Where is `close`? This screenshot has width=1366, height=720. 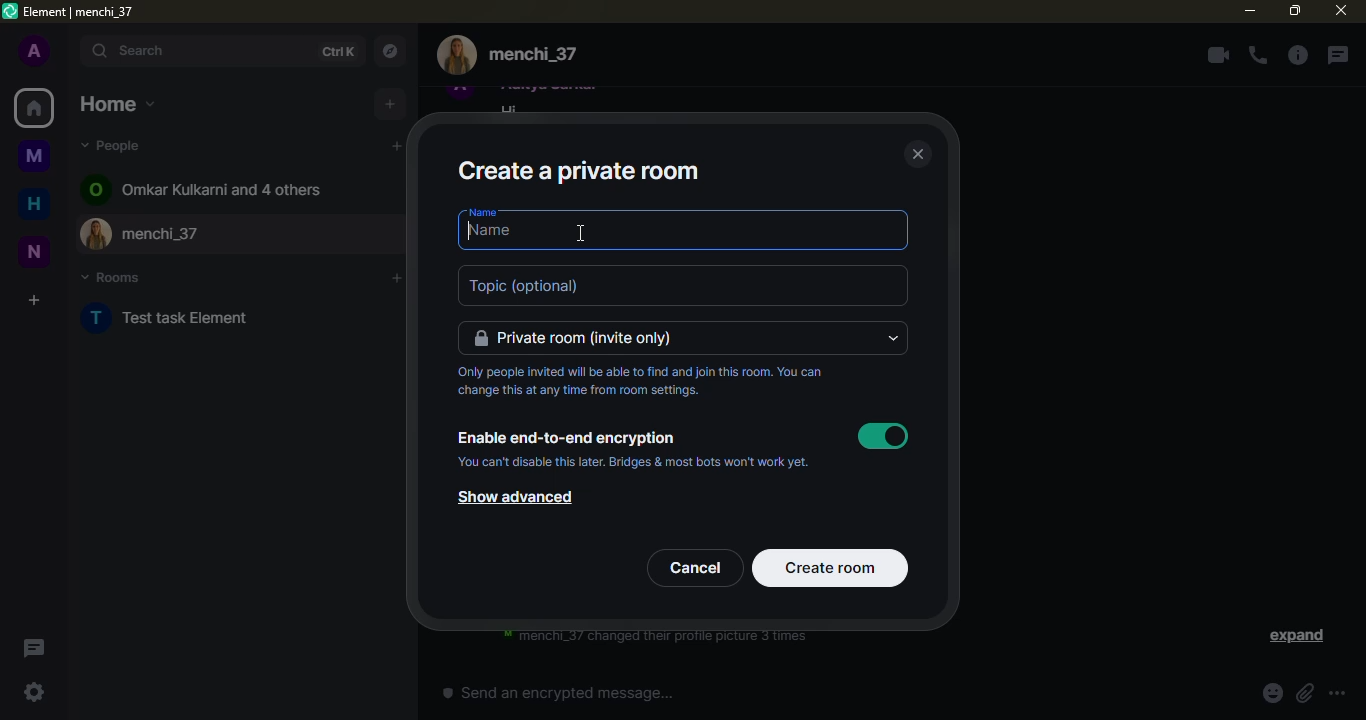
close is located at coordinates (1341, 10).